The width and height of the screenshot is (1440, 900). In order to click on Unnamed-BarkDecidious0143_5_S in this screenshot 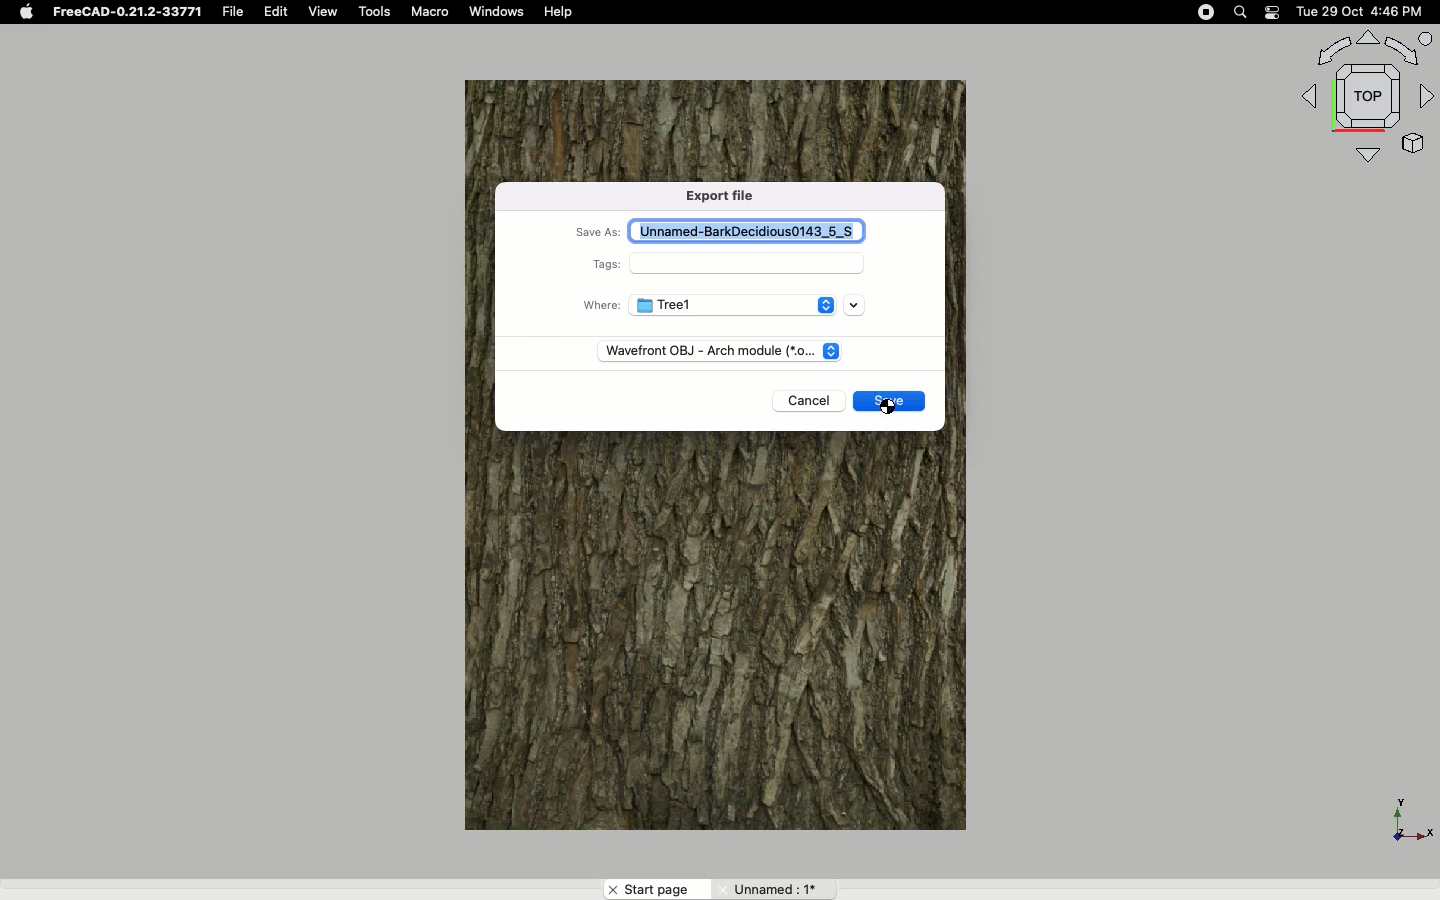, I will do `click(756, 230)`.